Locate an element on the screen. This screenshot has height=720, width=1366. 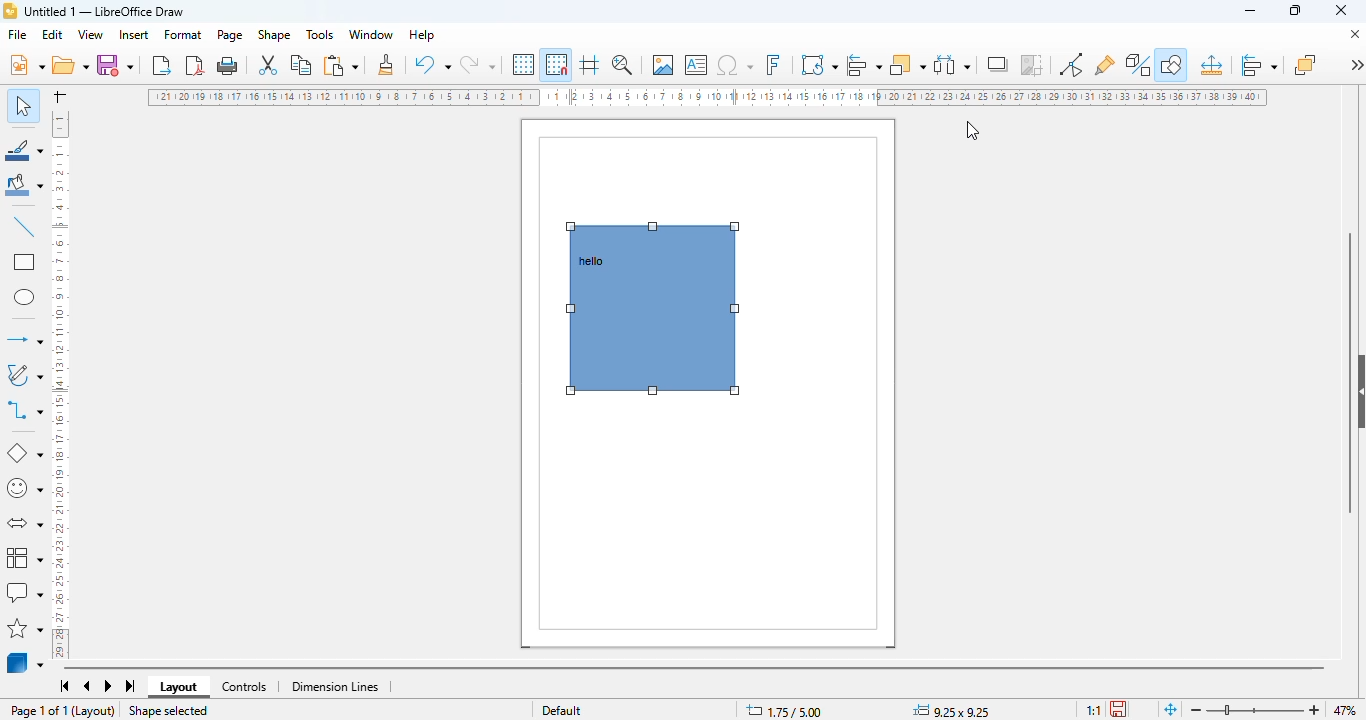
display grid is located at coordinates (524, 64).